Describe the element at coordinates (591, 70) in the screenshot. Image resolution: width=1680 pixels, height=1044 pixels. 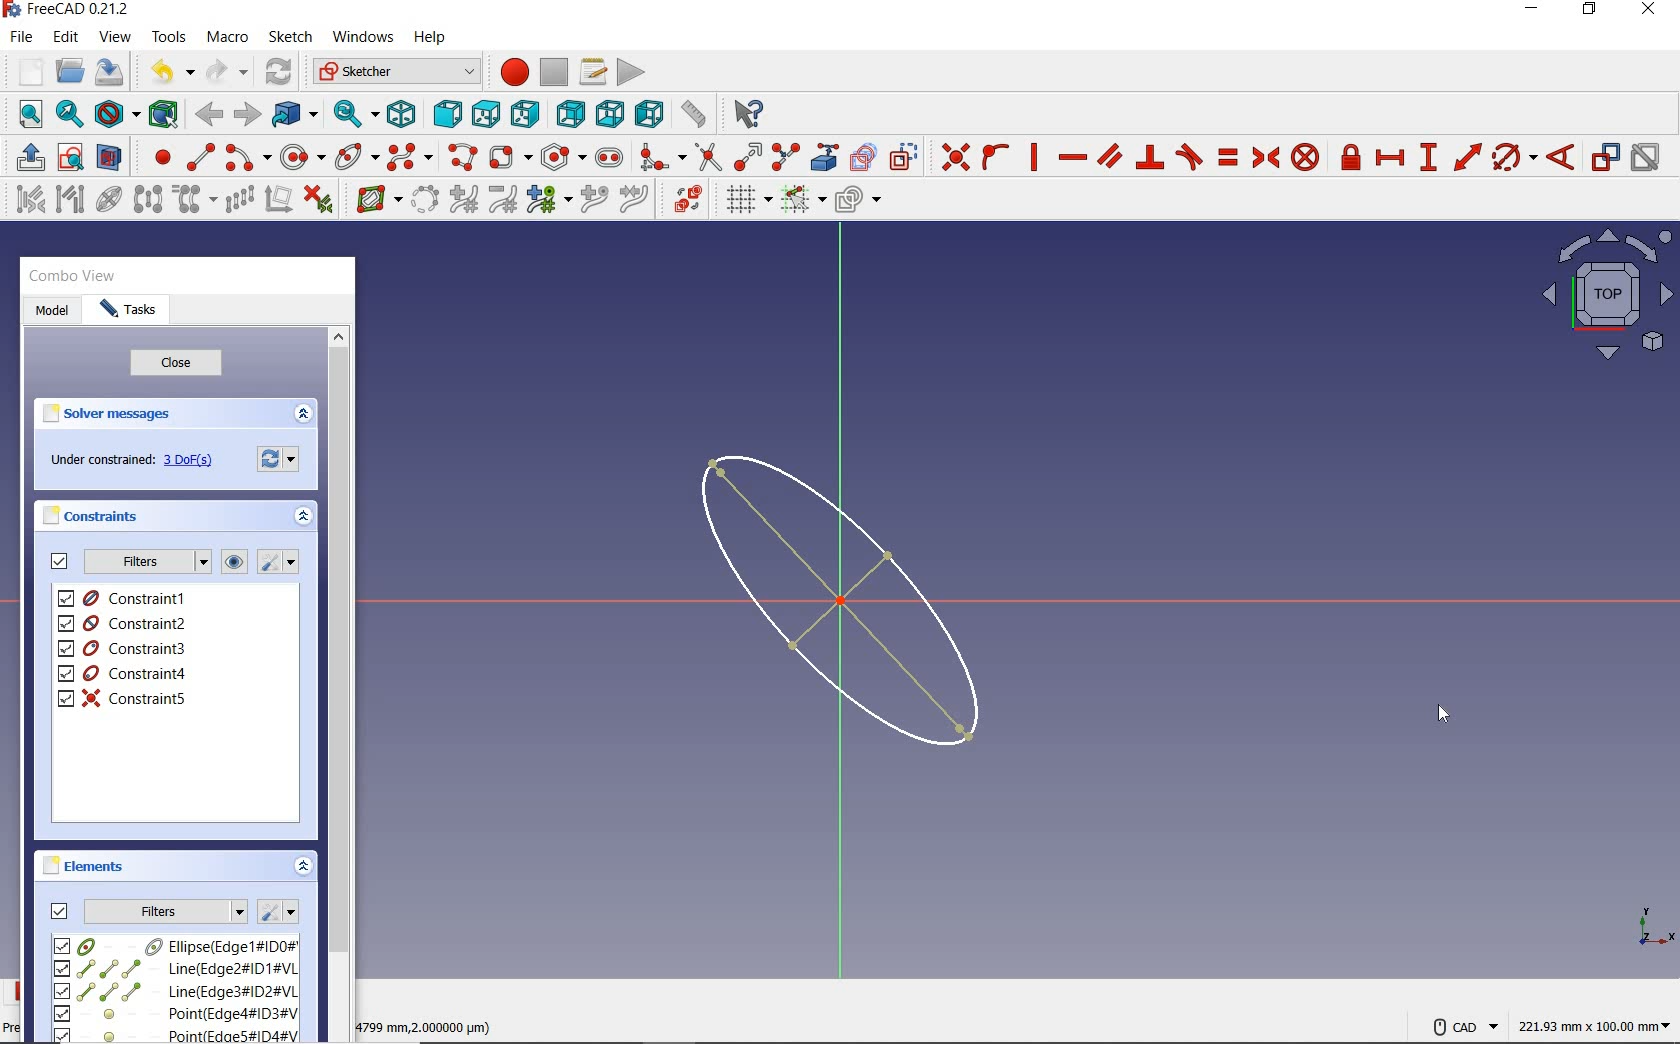
I see `macros` at that location.